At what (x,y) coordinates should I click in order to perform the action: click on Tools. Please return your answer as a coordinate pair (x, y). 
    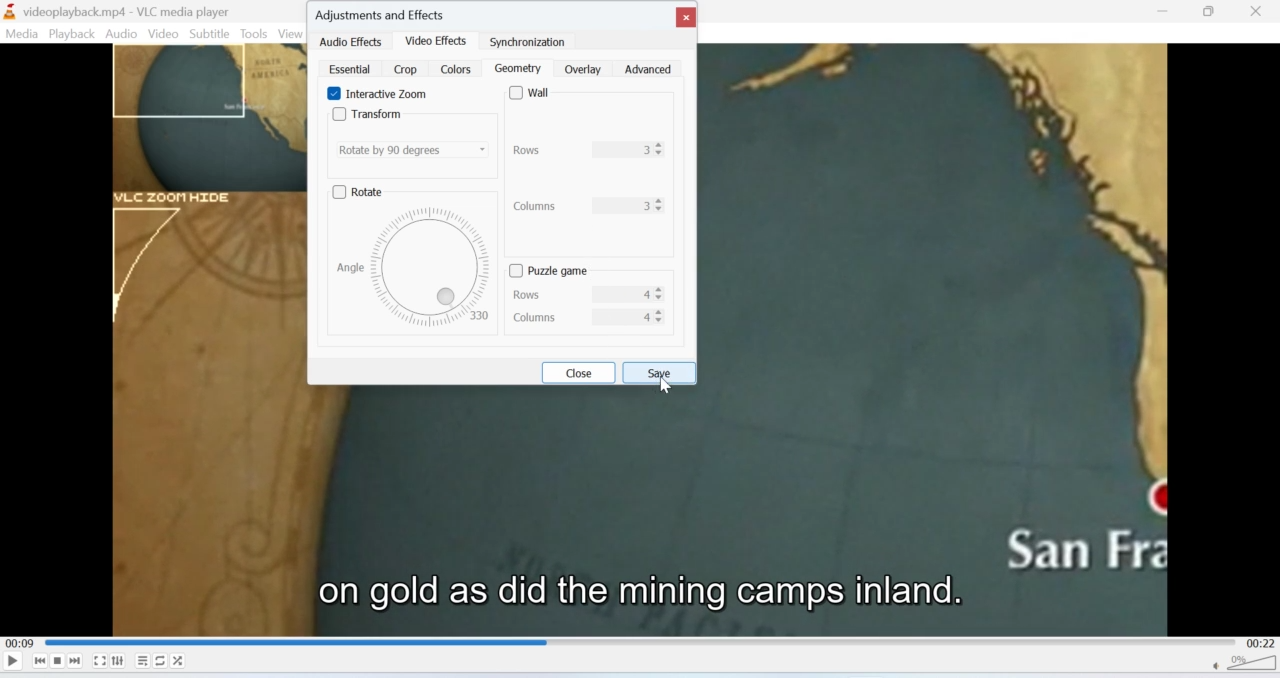
    Looking at the image, I should click on (254, 34).